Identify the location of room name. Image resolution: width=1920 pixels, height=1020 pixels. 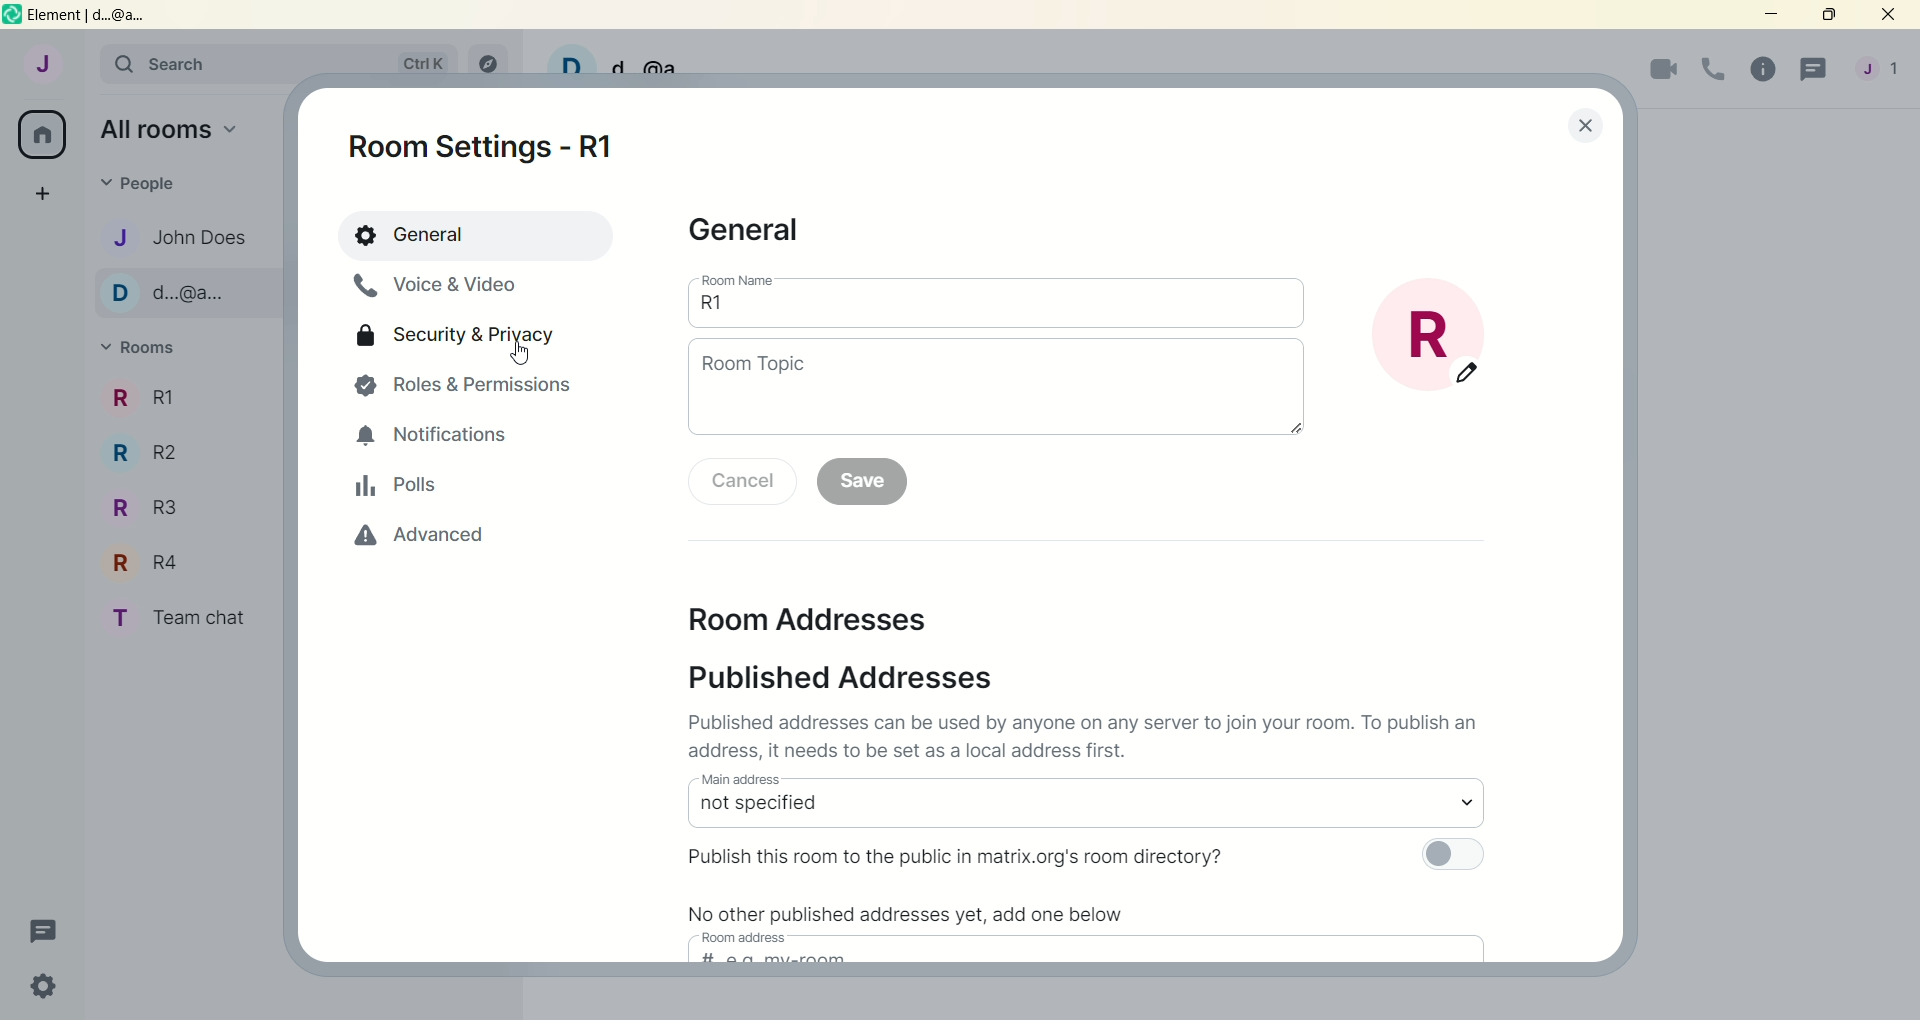
(1001, 303).